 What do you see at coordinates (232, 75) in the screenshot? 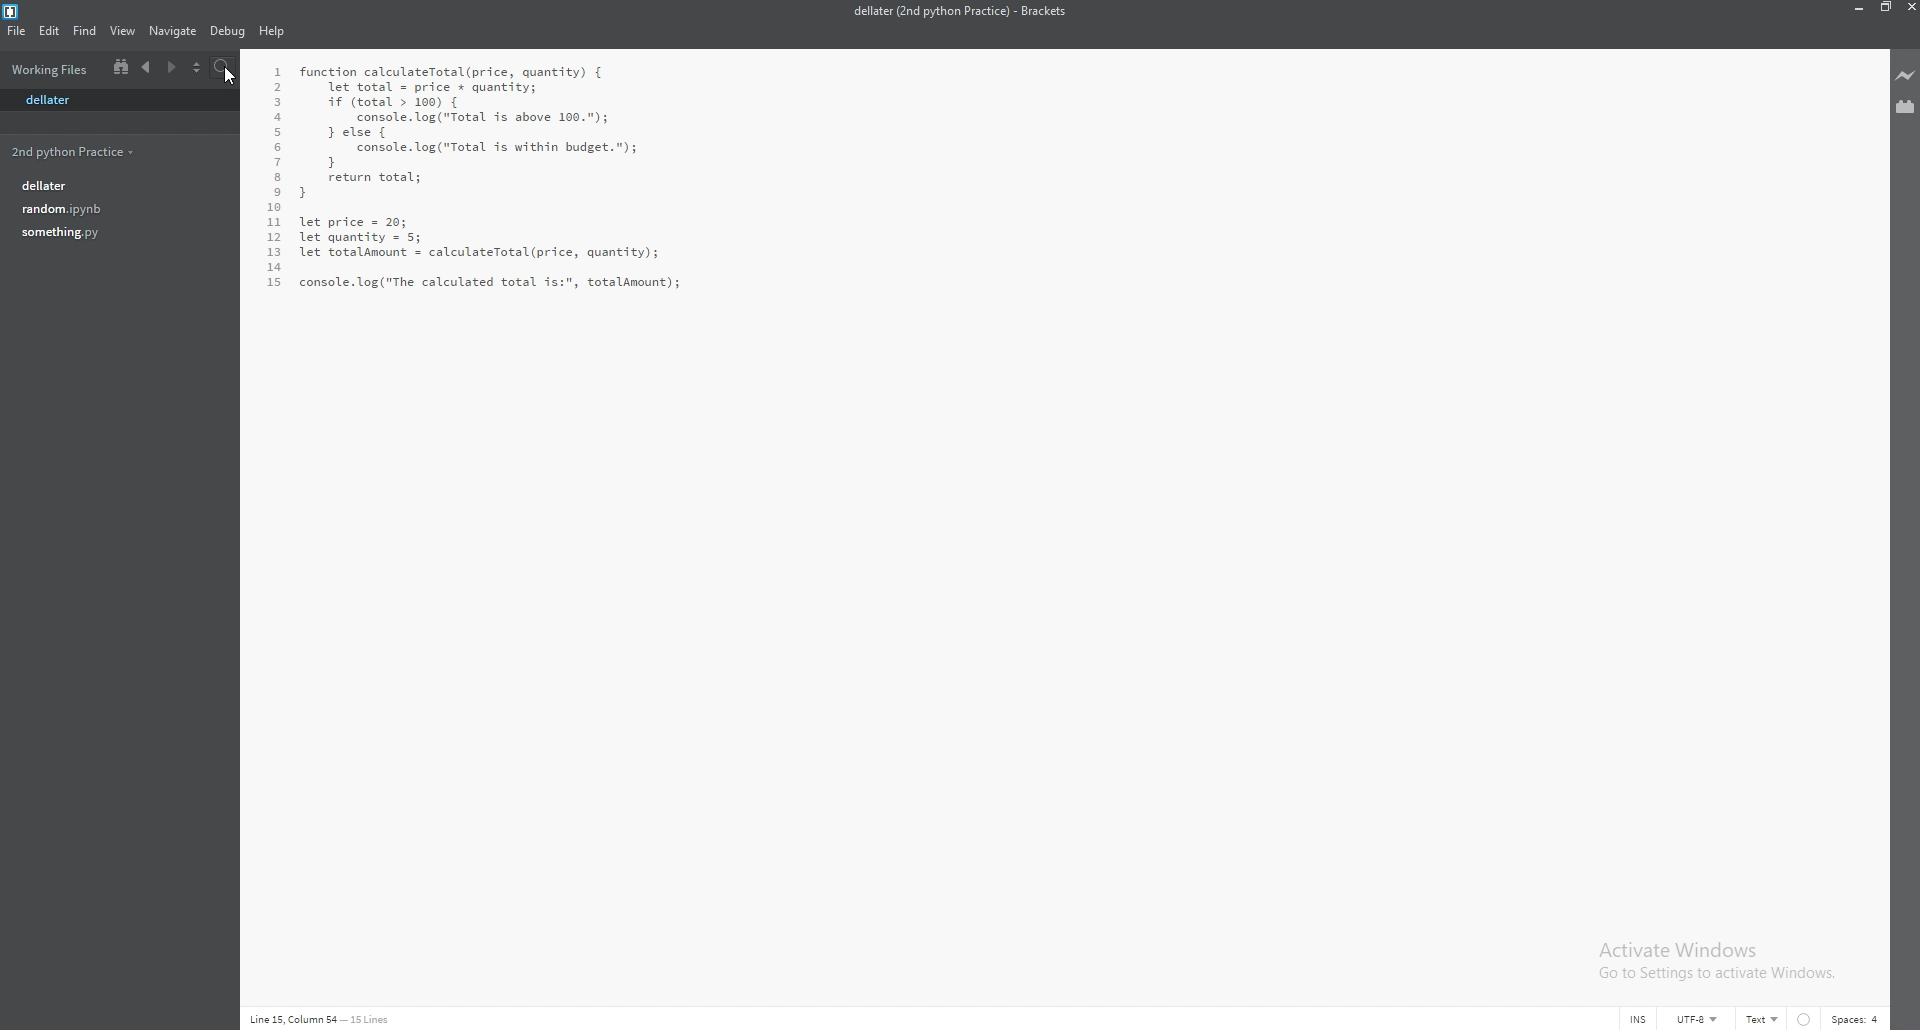
I see `cursor` at bounding box center [232, 75].